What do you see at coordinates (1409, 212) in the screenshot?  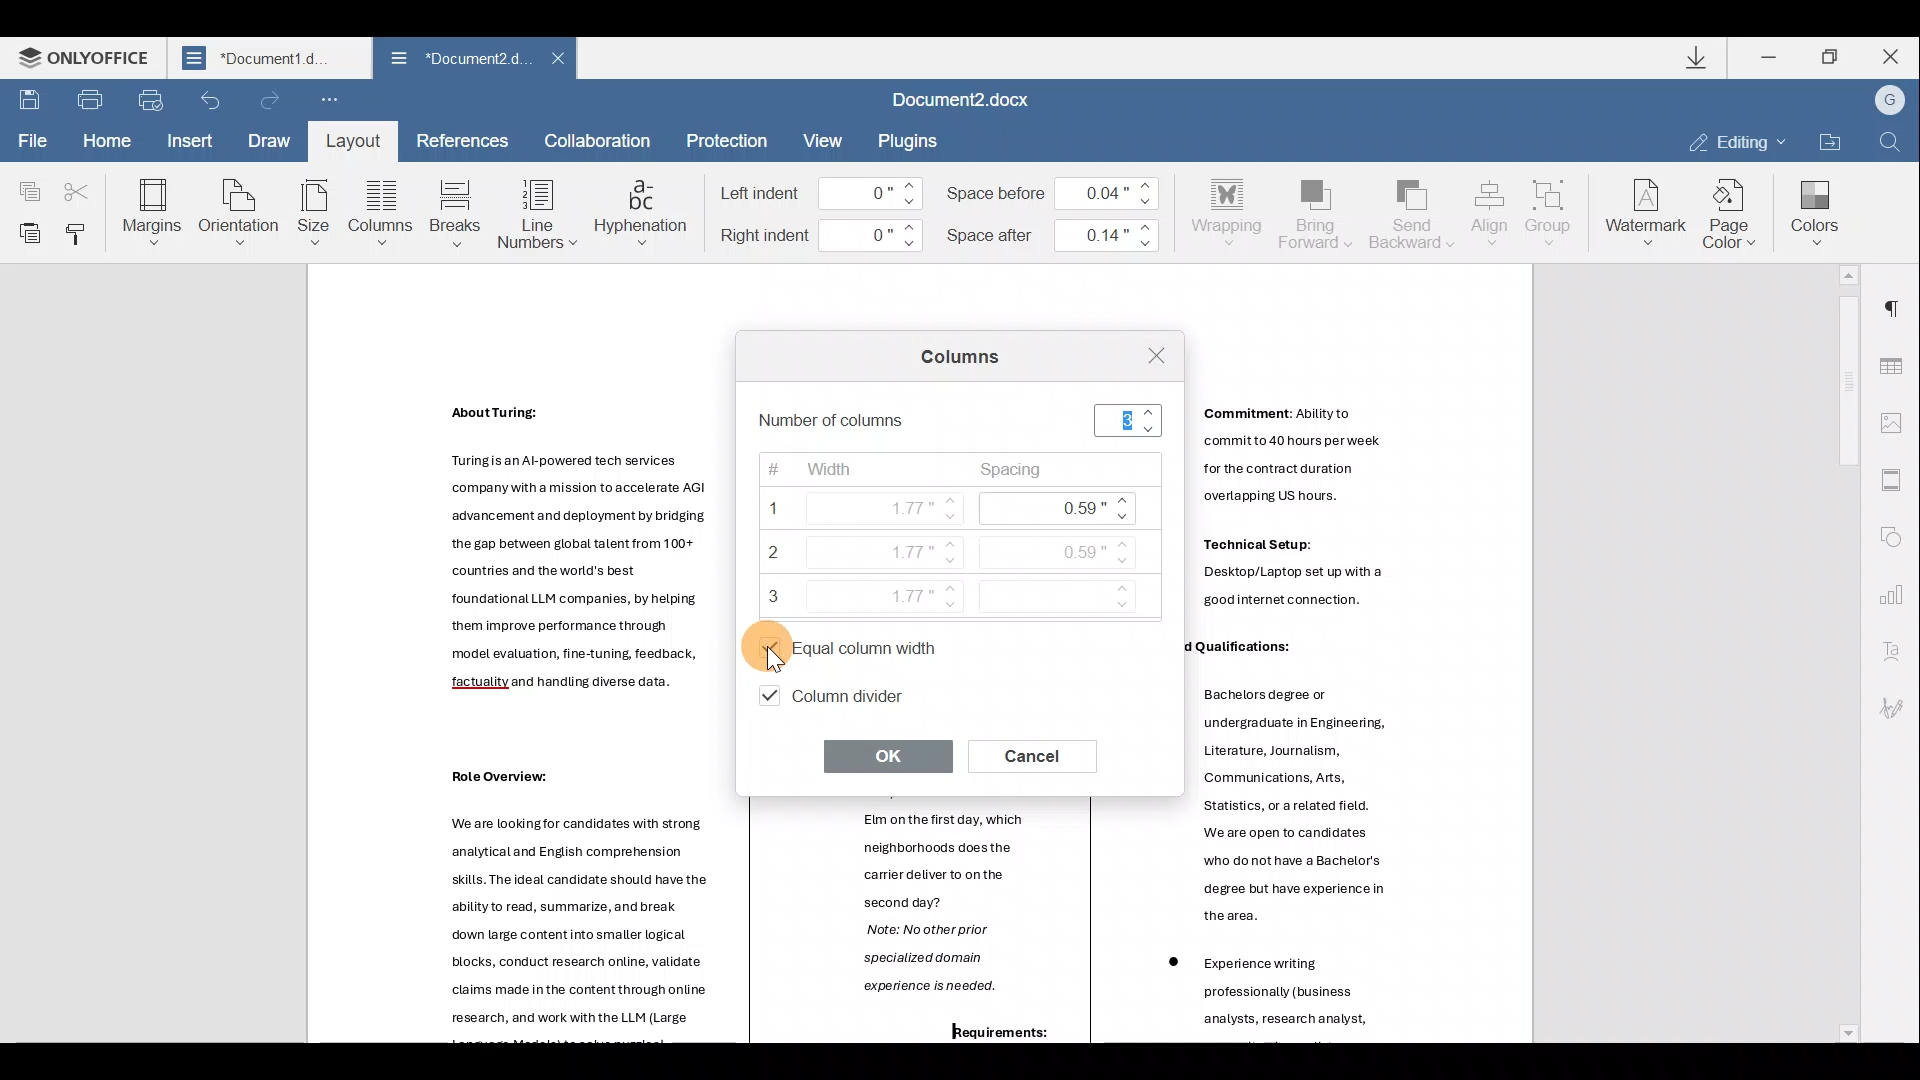 I see `Send backward` at bounding box center [1409, 212].